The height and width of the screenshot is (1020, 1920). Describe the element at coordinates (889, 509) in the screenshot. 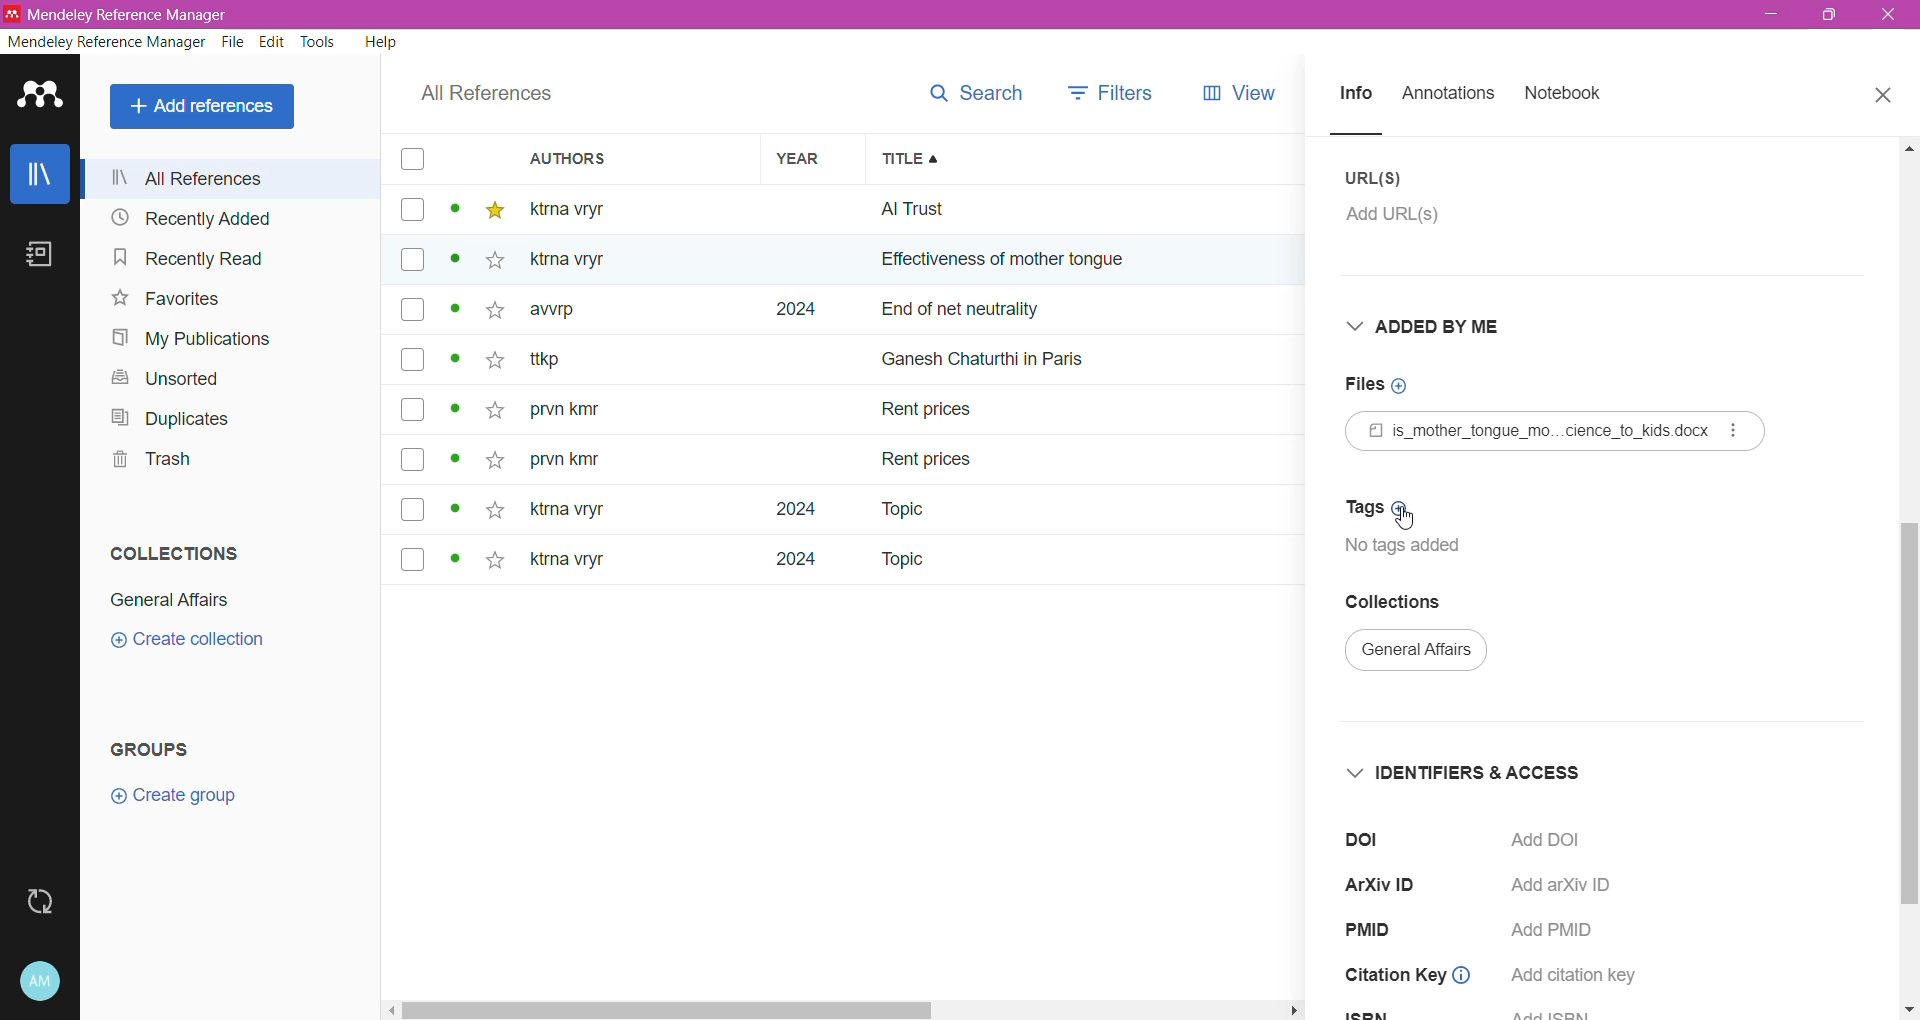

I see `Topic` at that location.